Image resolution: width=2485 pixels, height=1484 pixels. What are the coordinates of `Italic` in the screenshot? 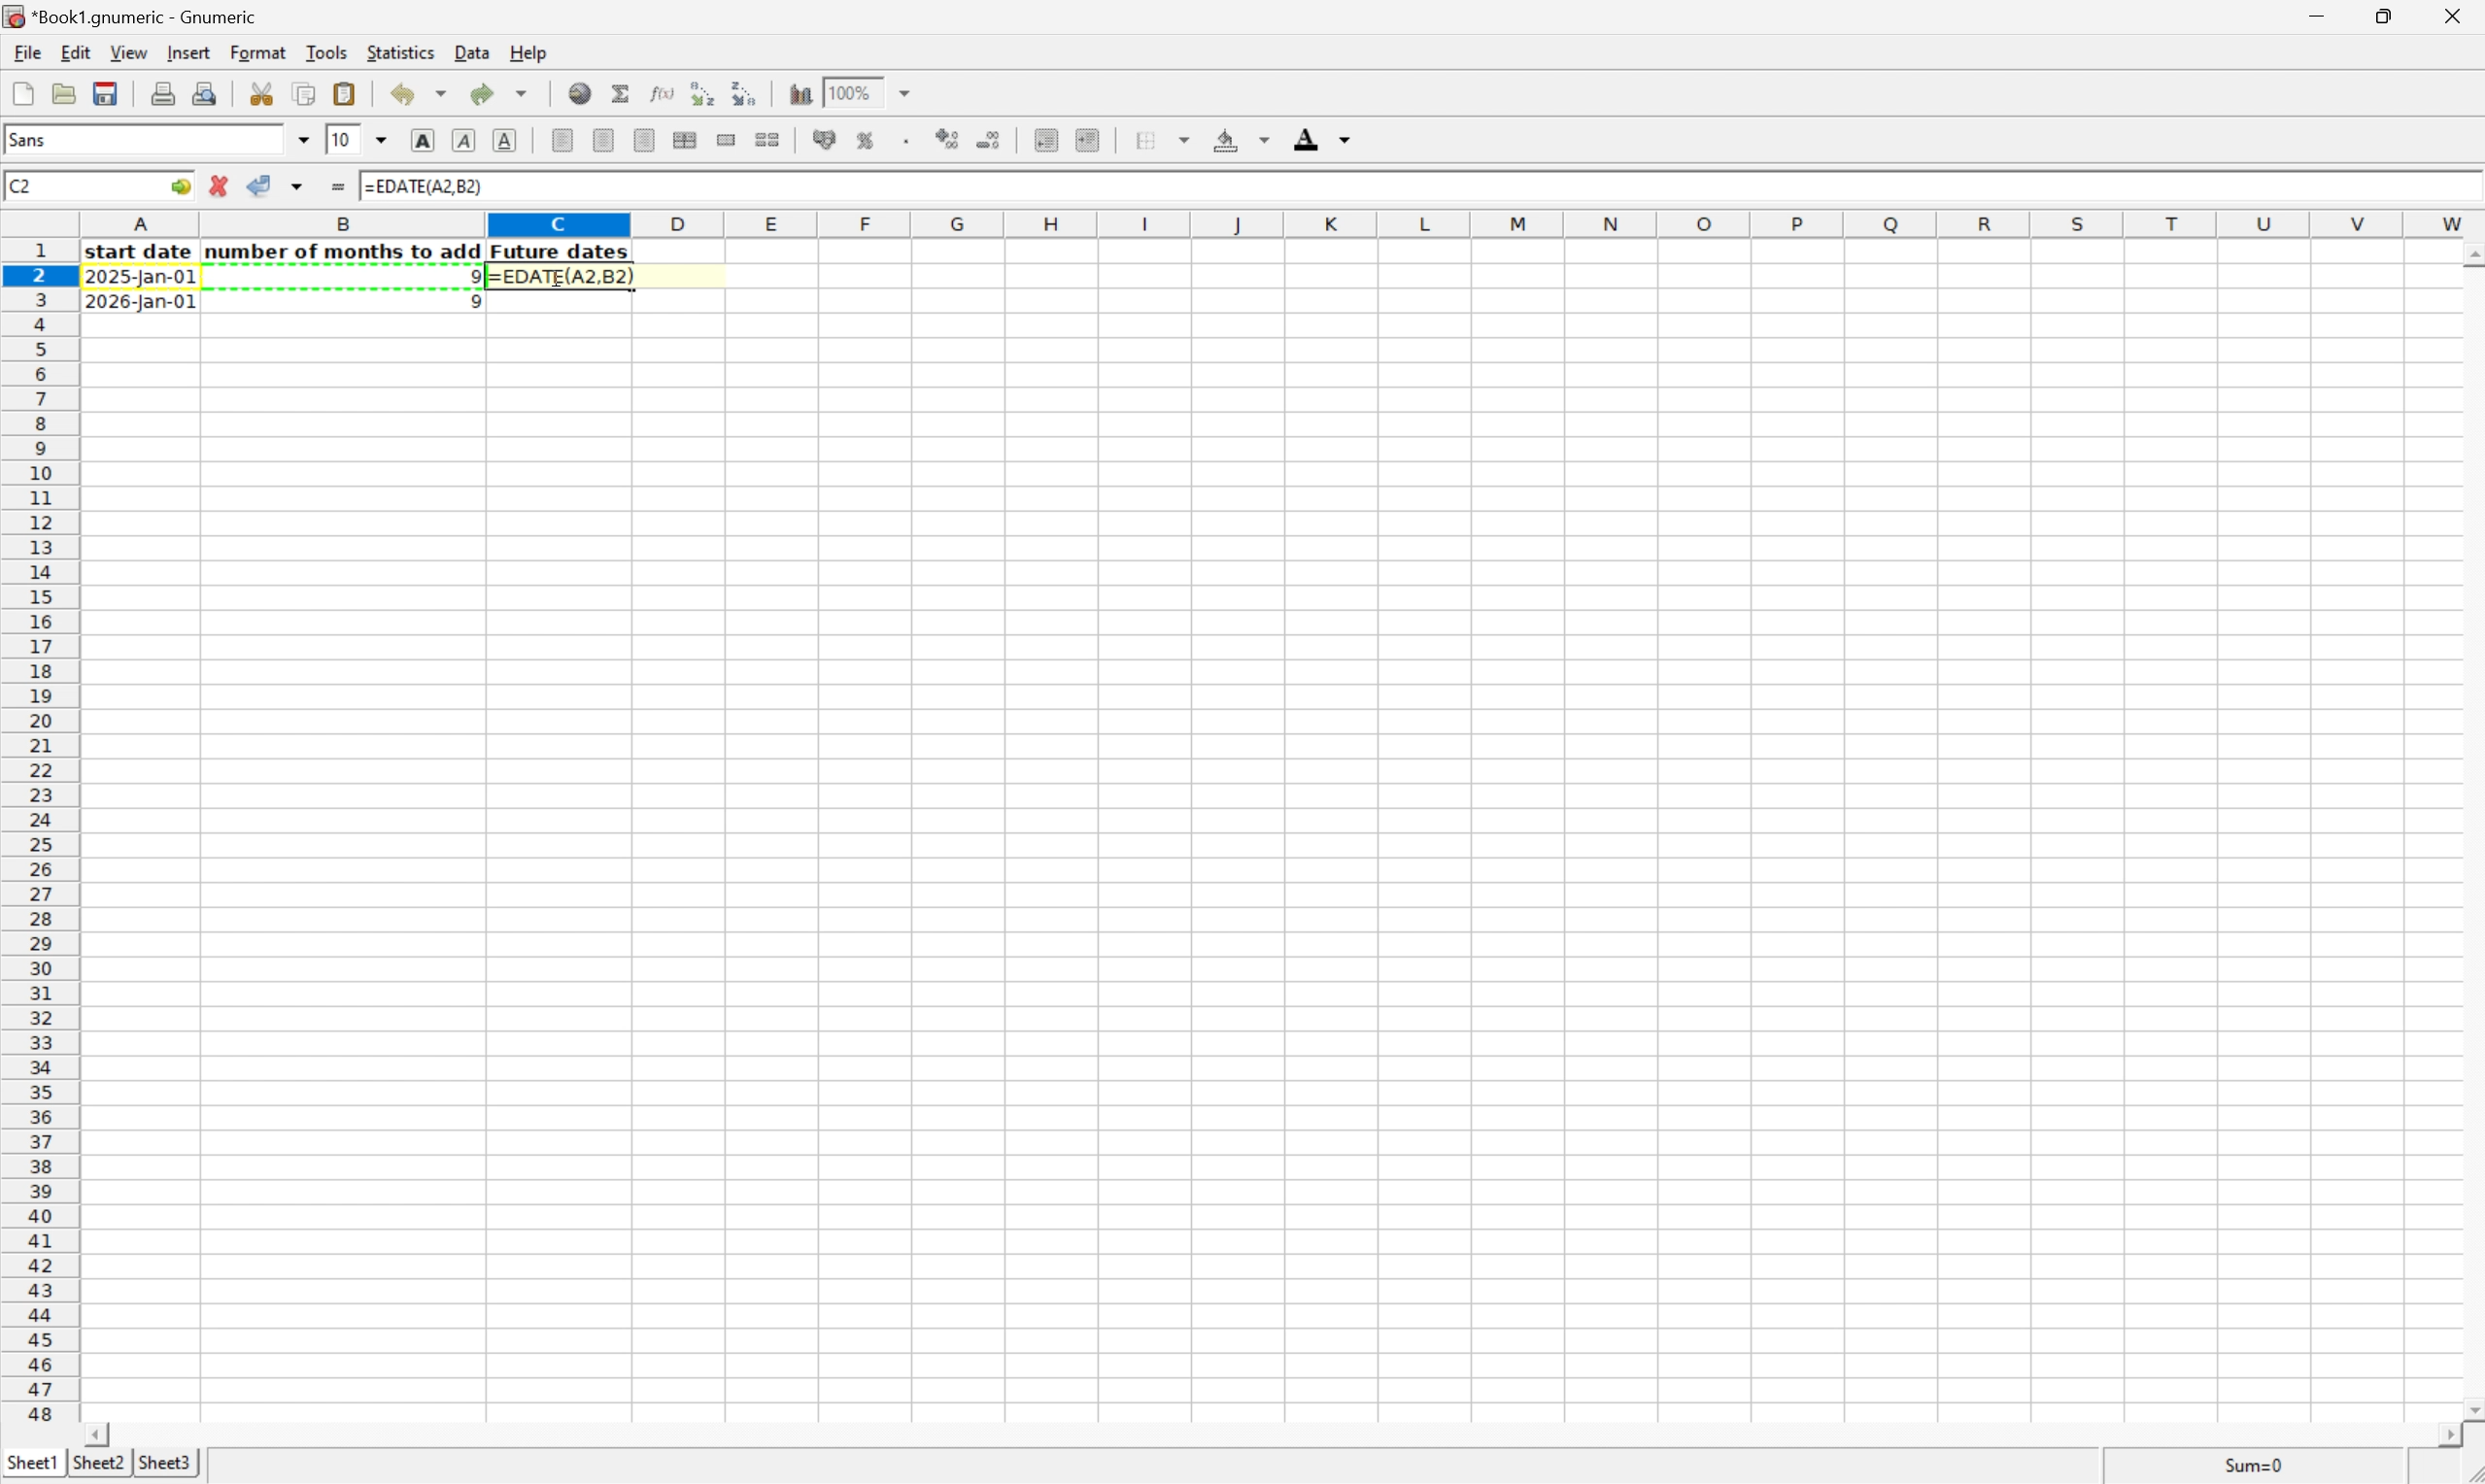 It's located at (465, 140).